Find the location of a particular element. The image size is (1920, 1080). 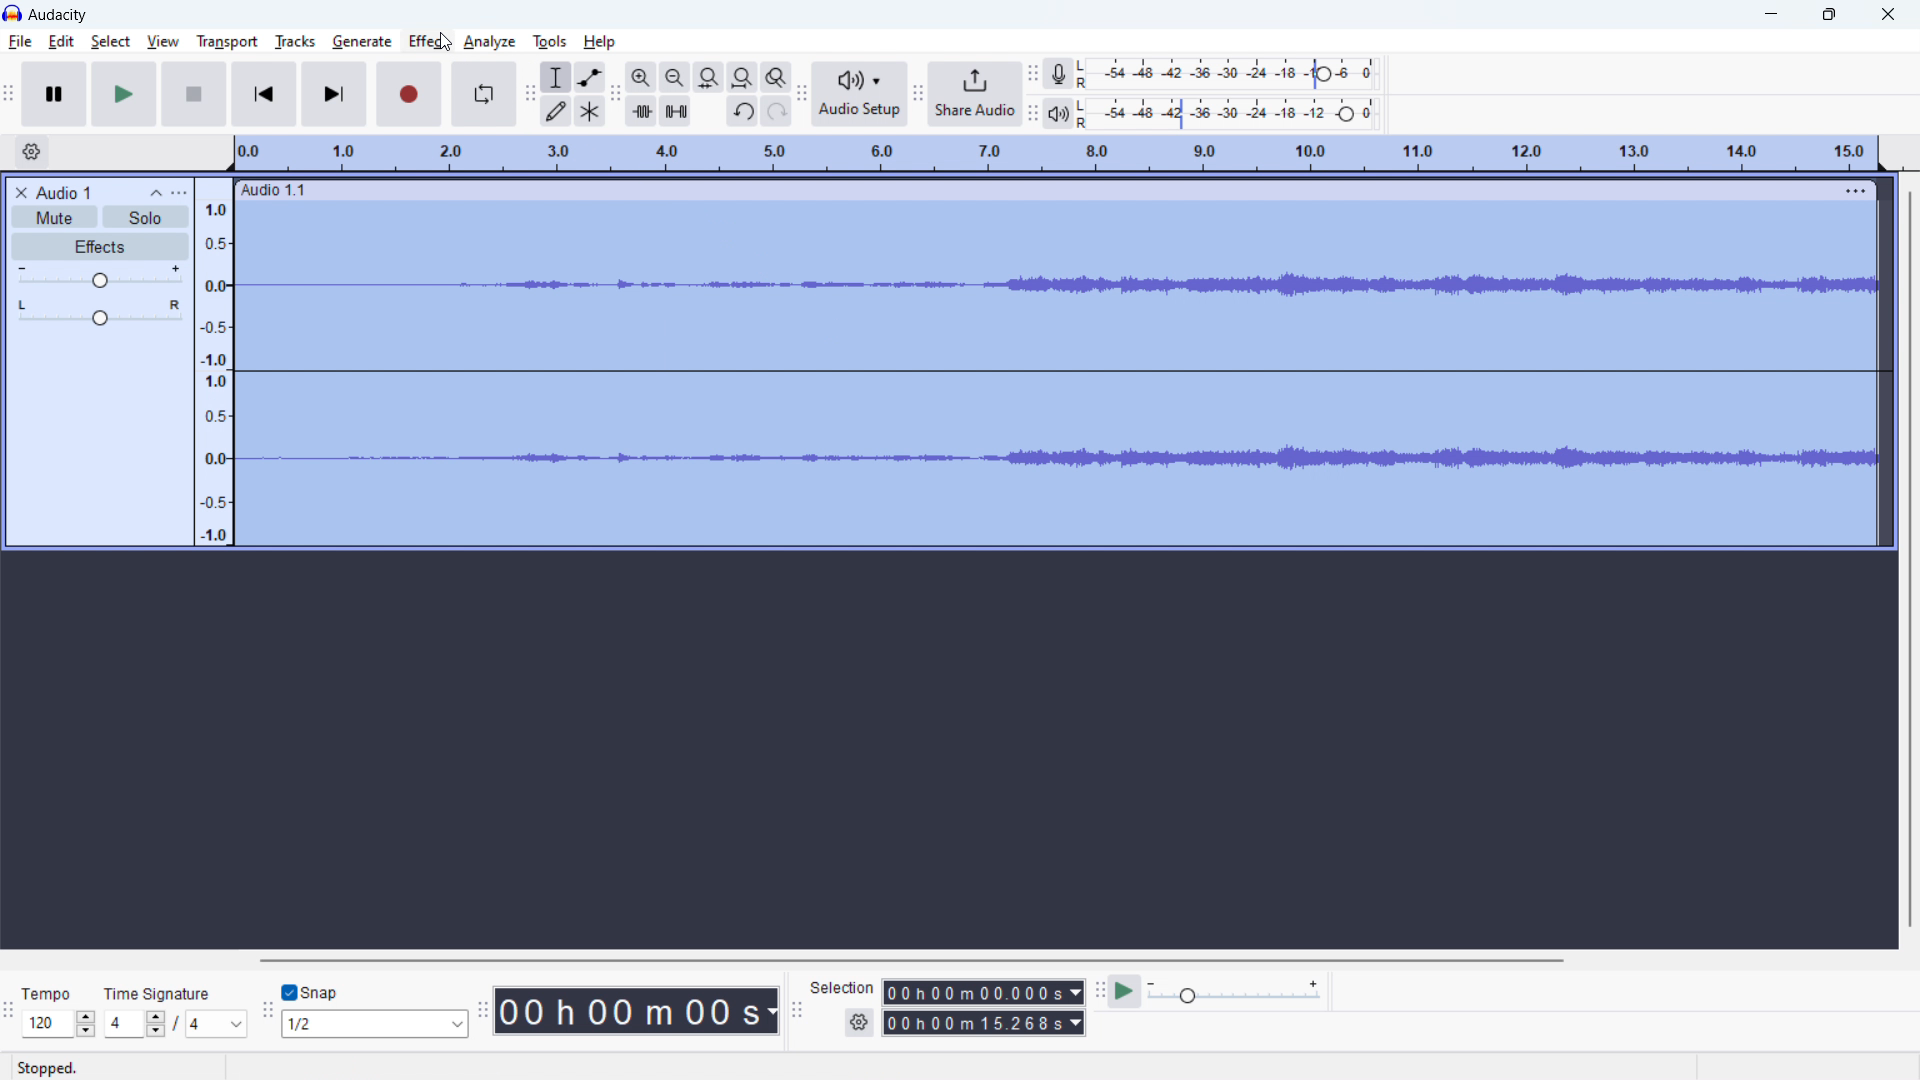

logo is located at coordinates (13, 12).